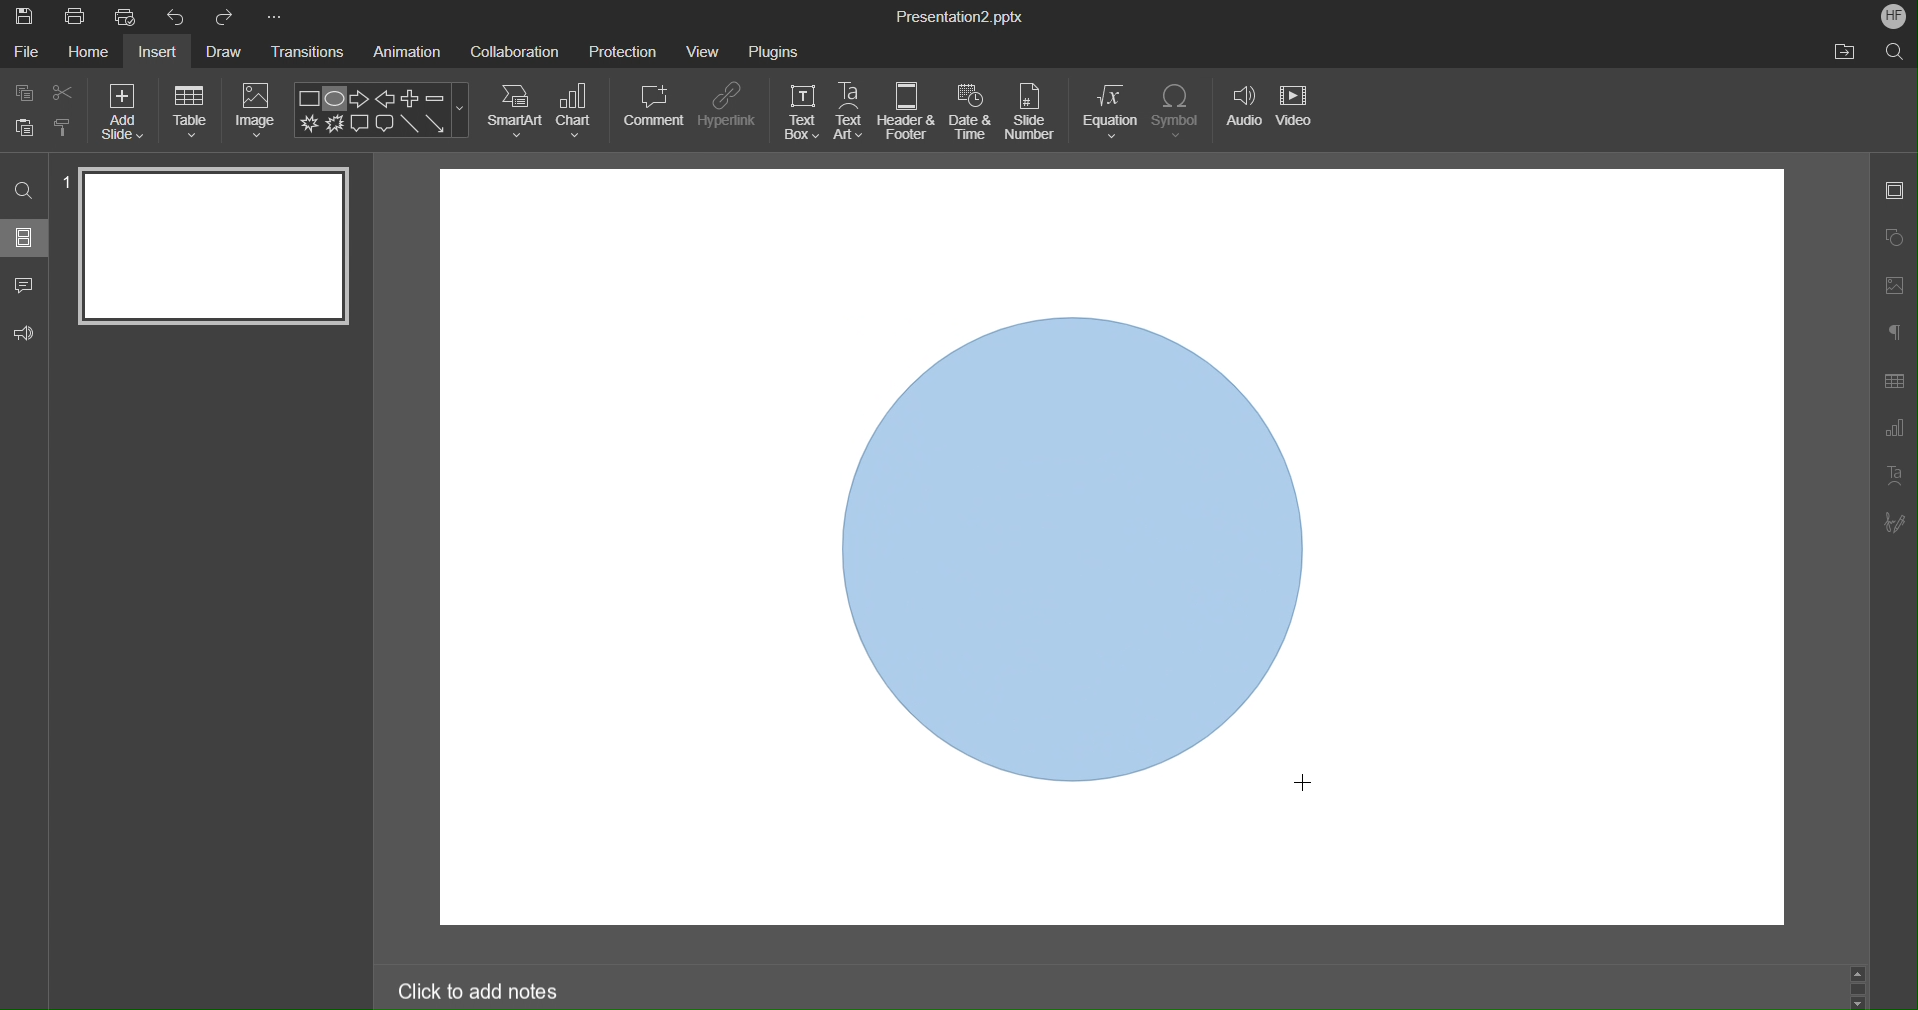 Image resolution: width=1918 pixels, height=1010 pixels. What do you see at coordinates (632, 551) in the screenshot?
I see `workspace` at bounding box center [632, 551].